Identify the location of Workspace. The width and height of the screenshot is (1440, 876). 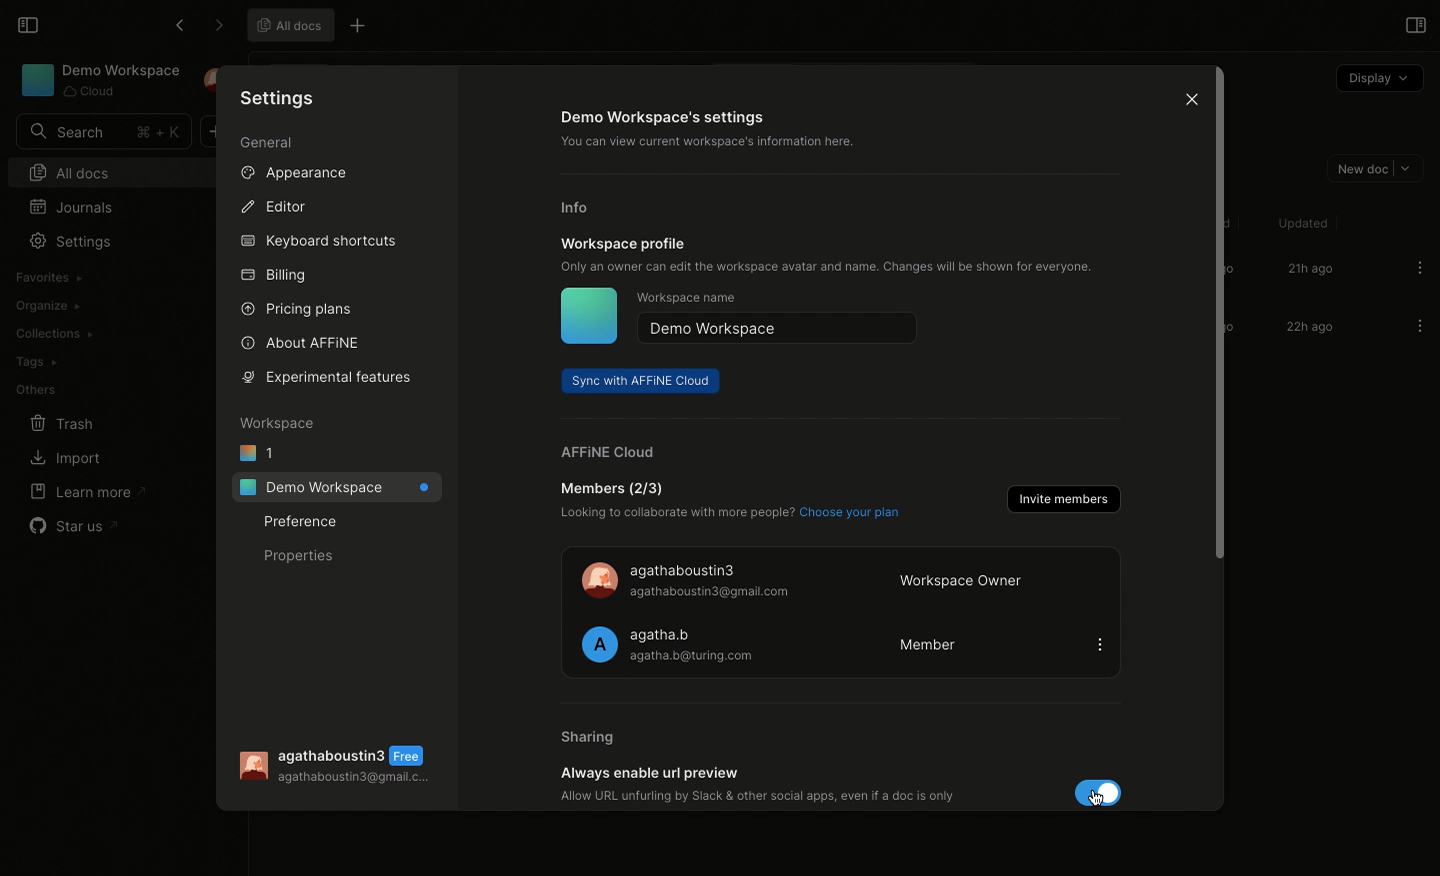
(279, 422).